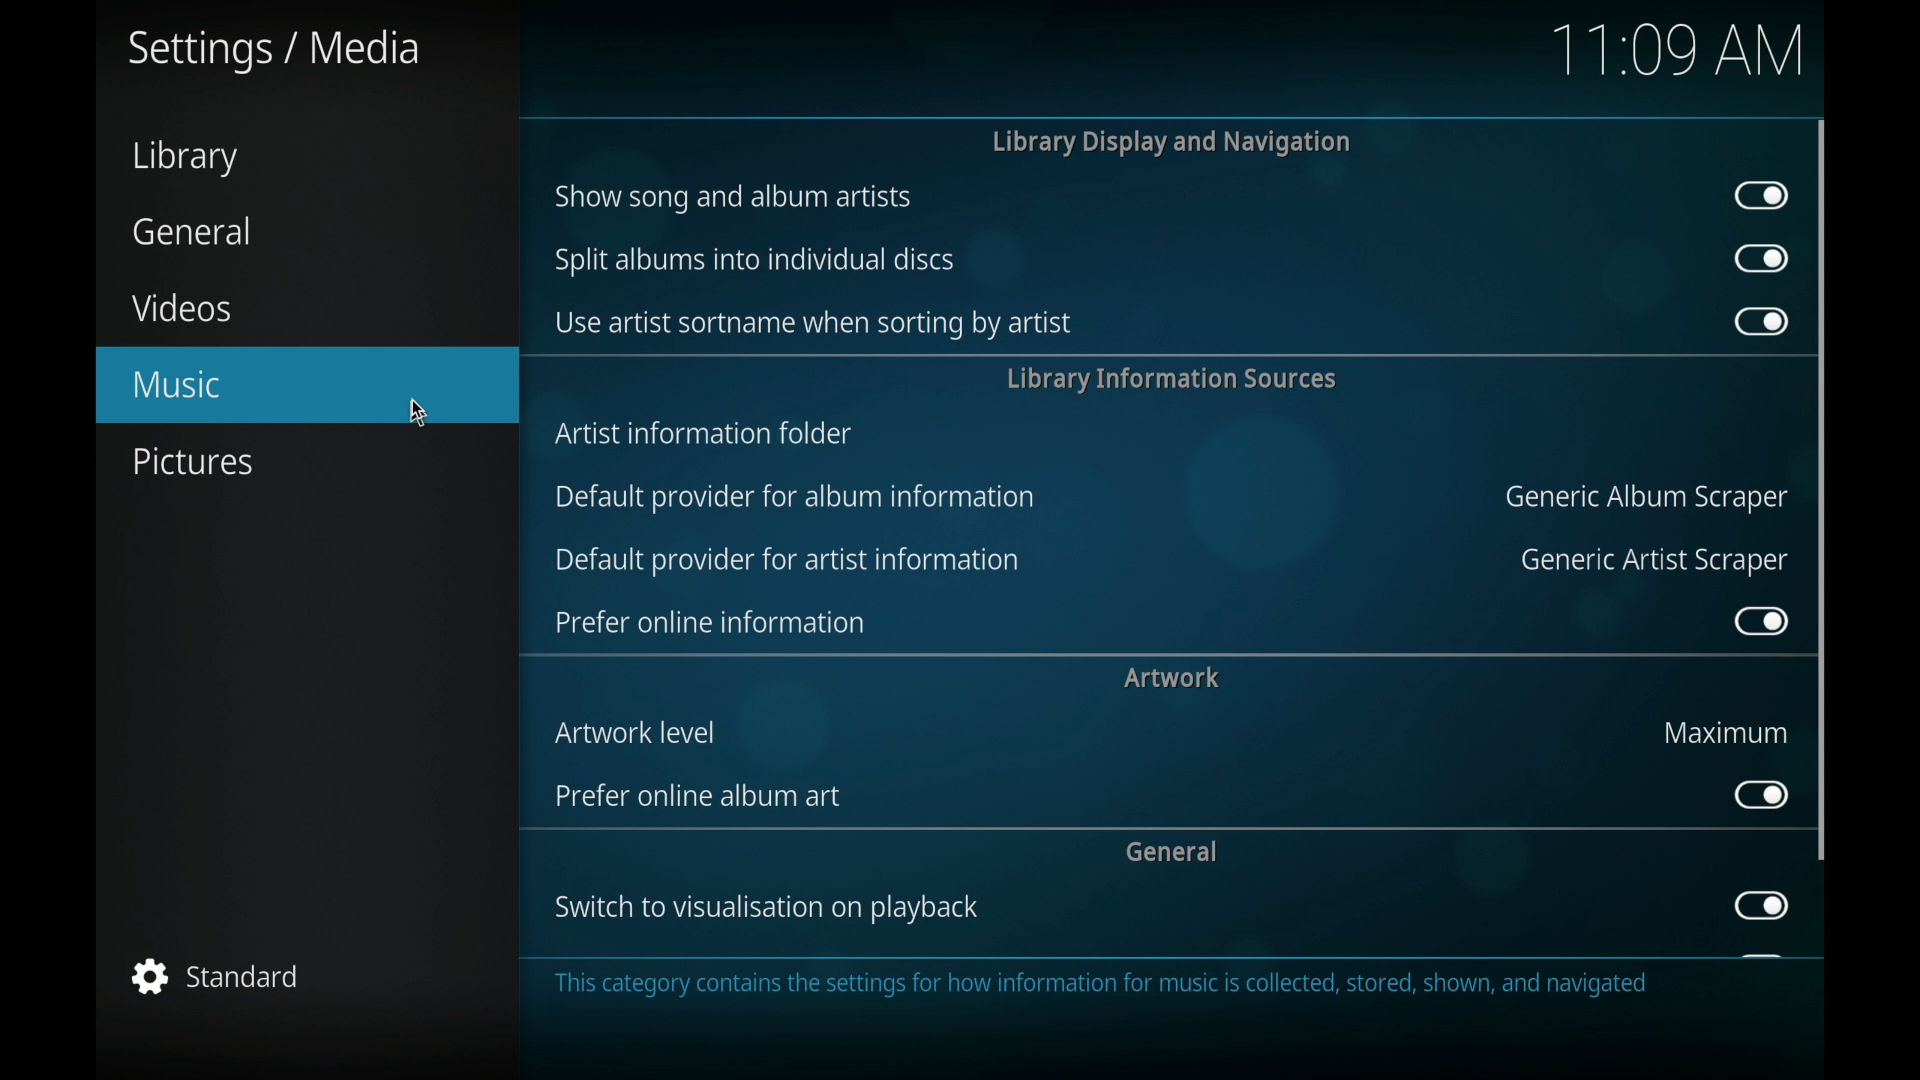 The image size is (1920, 1080). What do you see at coordinates (636, 732) in the screenshot?
I see `artwork level` at bounding box center [636, 732].